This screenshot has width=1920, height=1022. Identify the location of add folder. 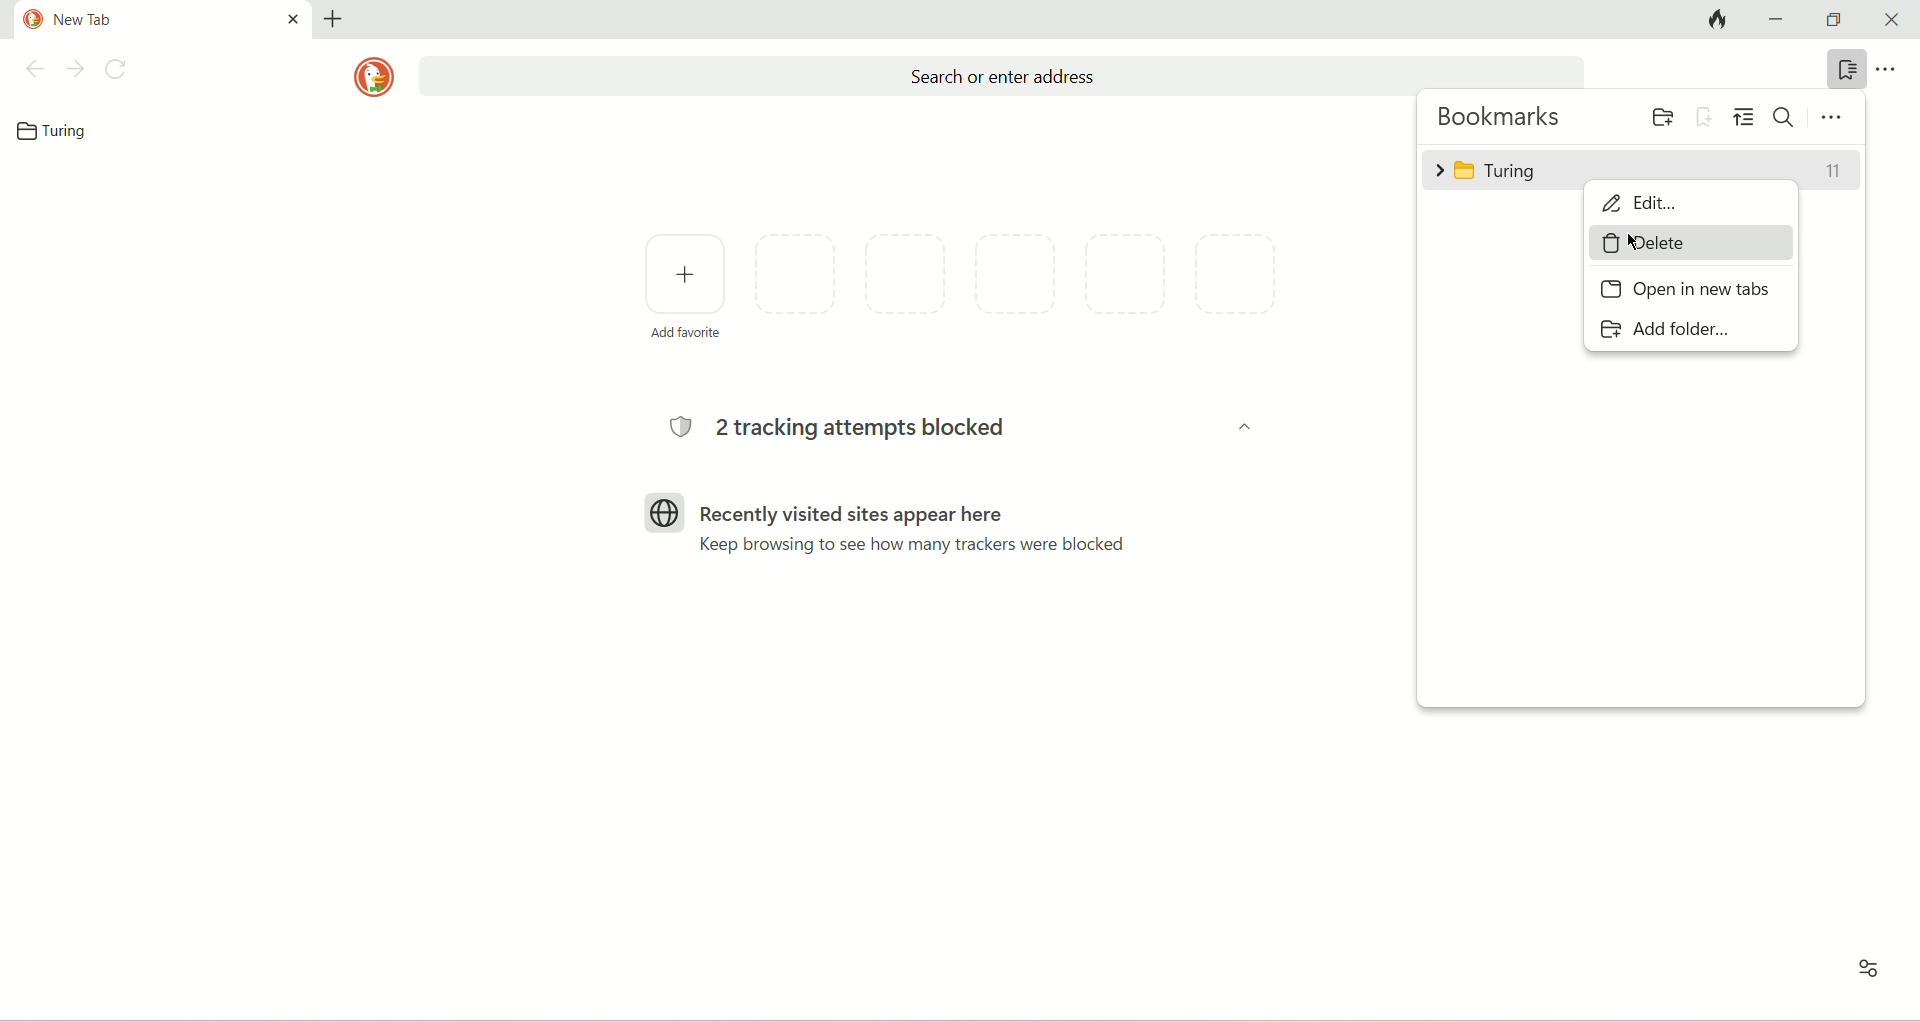
(1658, 115).